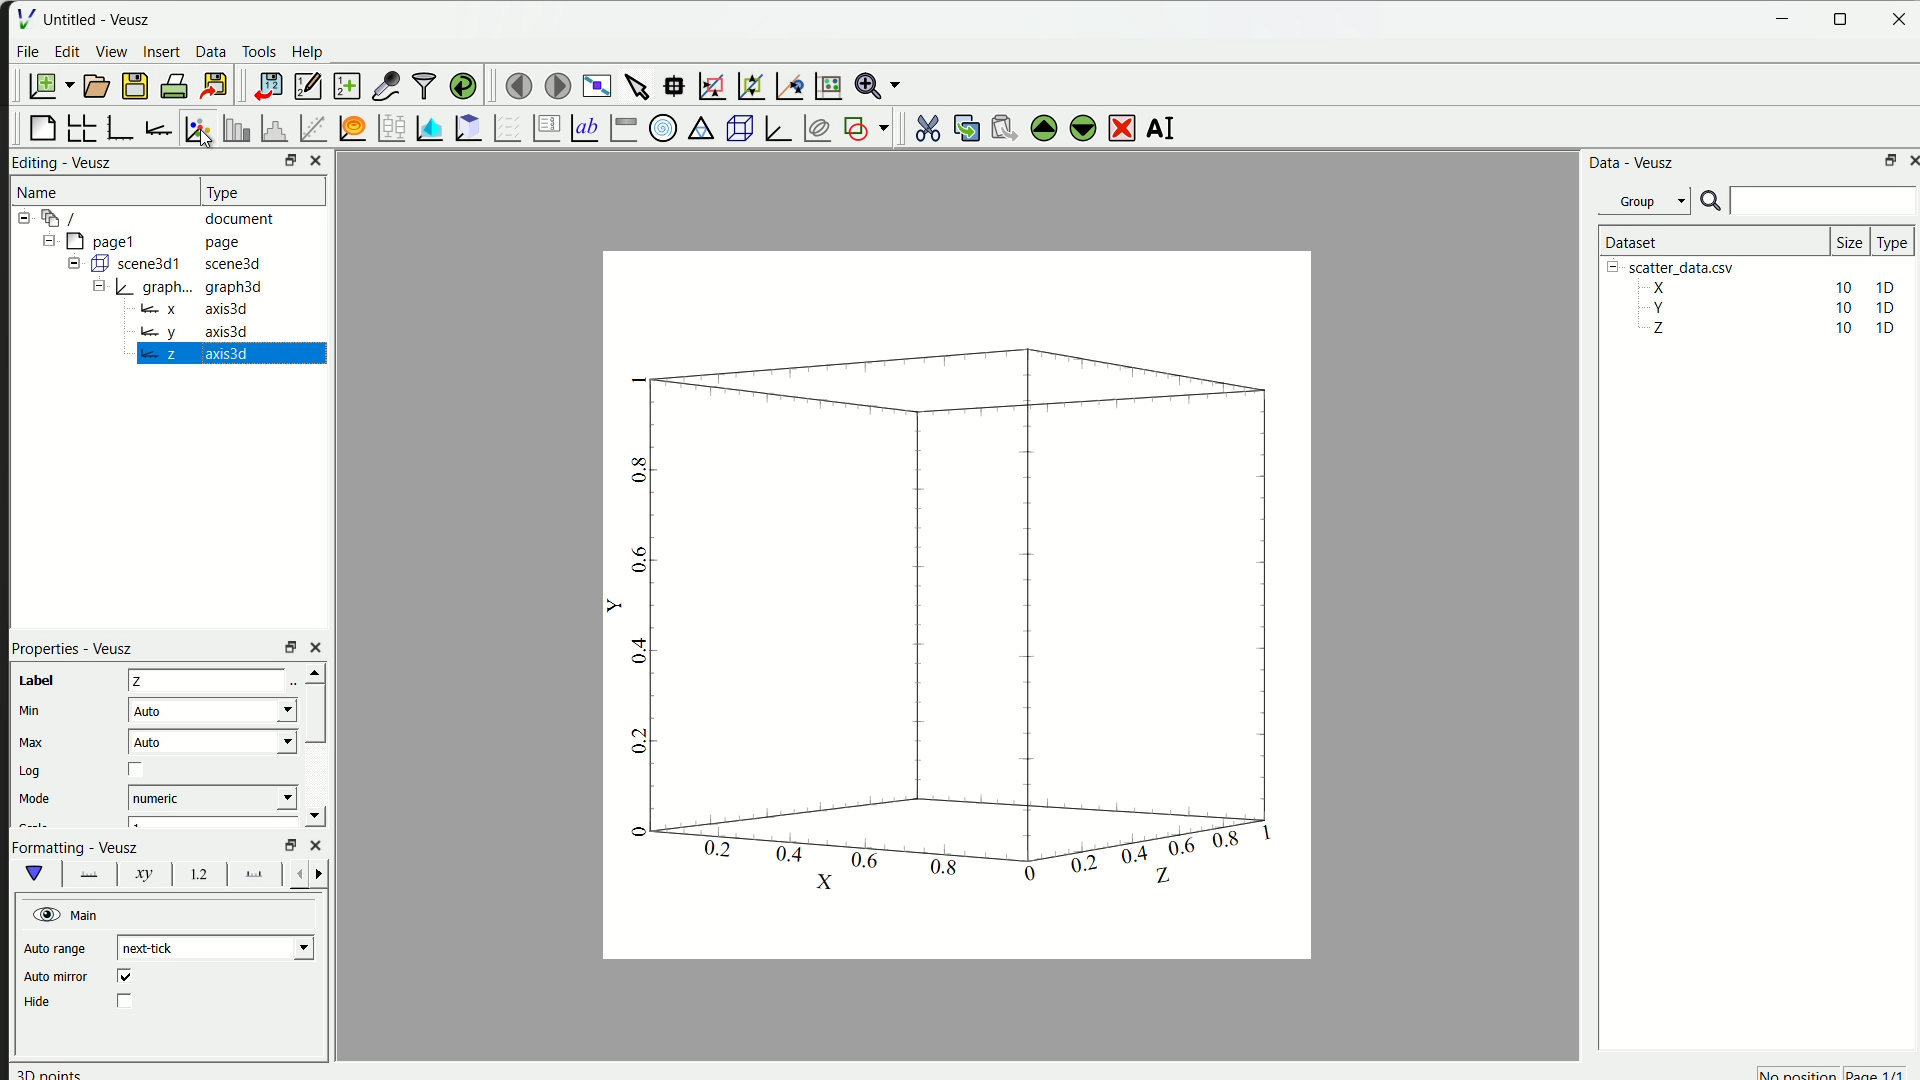  Describe the element at coordinates (1632, 235) in the screenshot. I see `| Dataset` at that location.